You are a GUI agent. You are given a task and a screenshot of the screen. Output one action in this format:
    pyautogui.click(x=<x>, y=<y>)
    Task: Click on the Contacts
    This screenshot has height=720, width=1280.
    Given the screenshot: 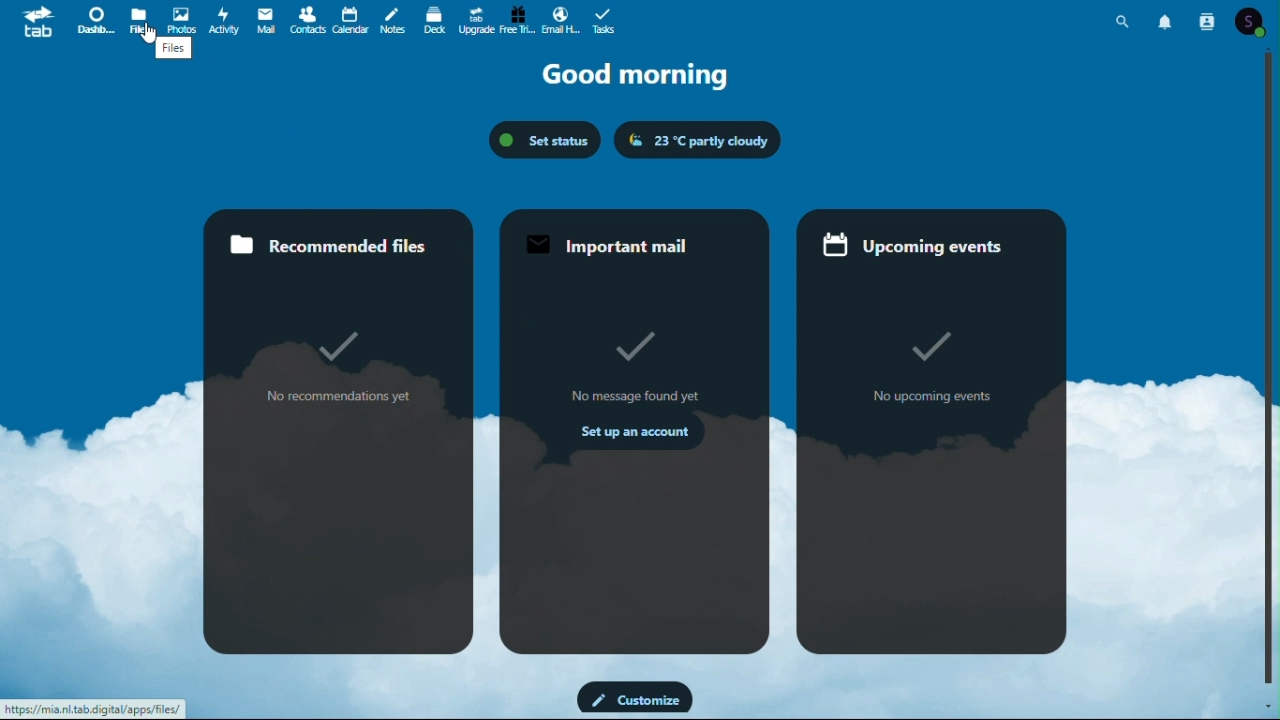 What is the action you would take?
    pyautogui.click(x=1209, y=21)
    